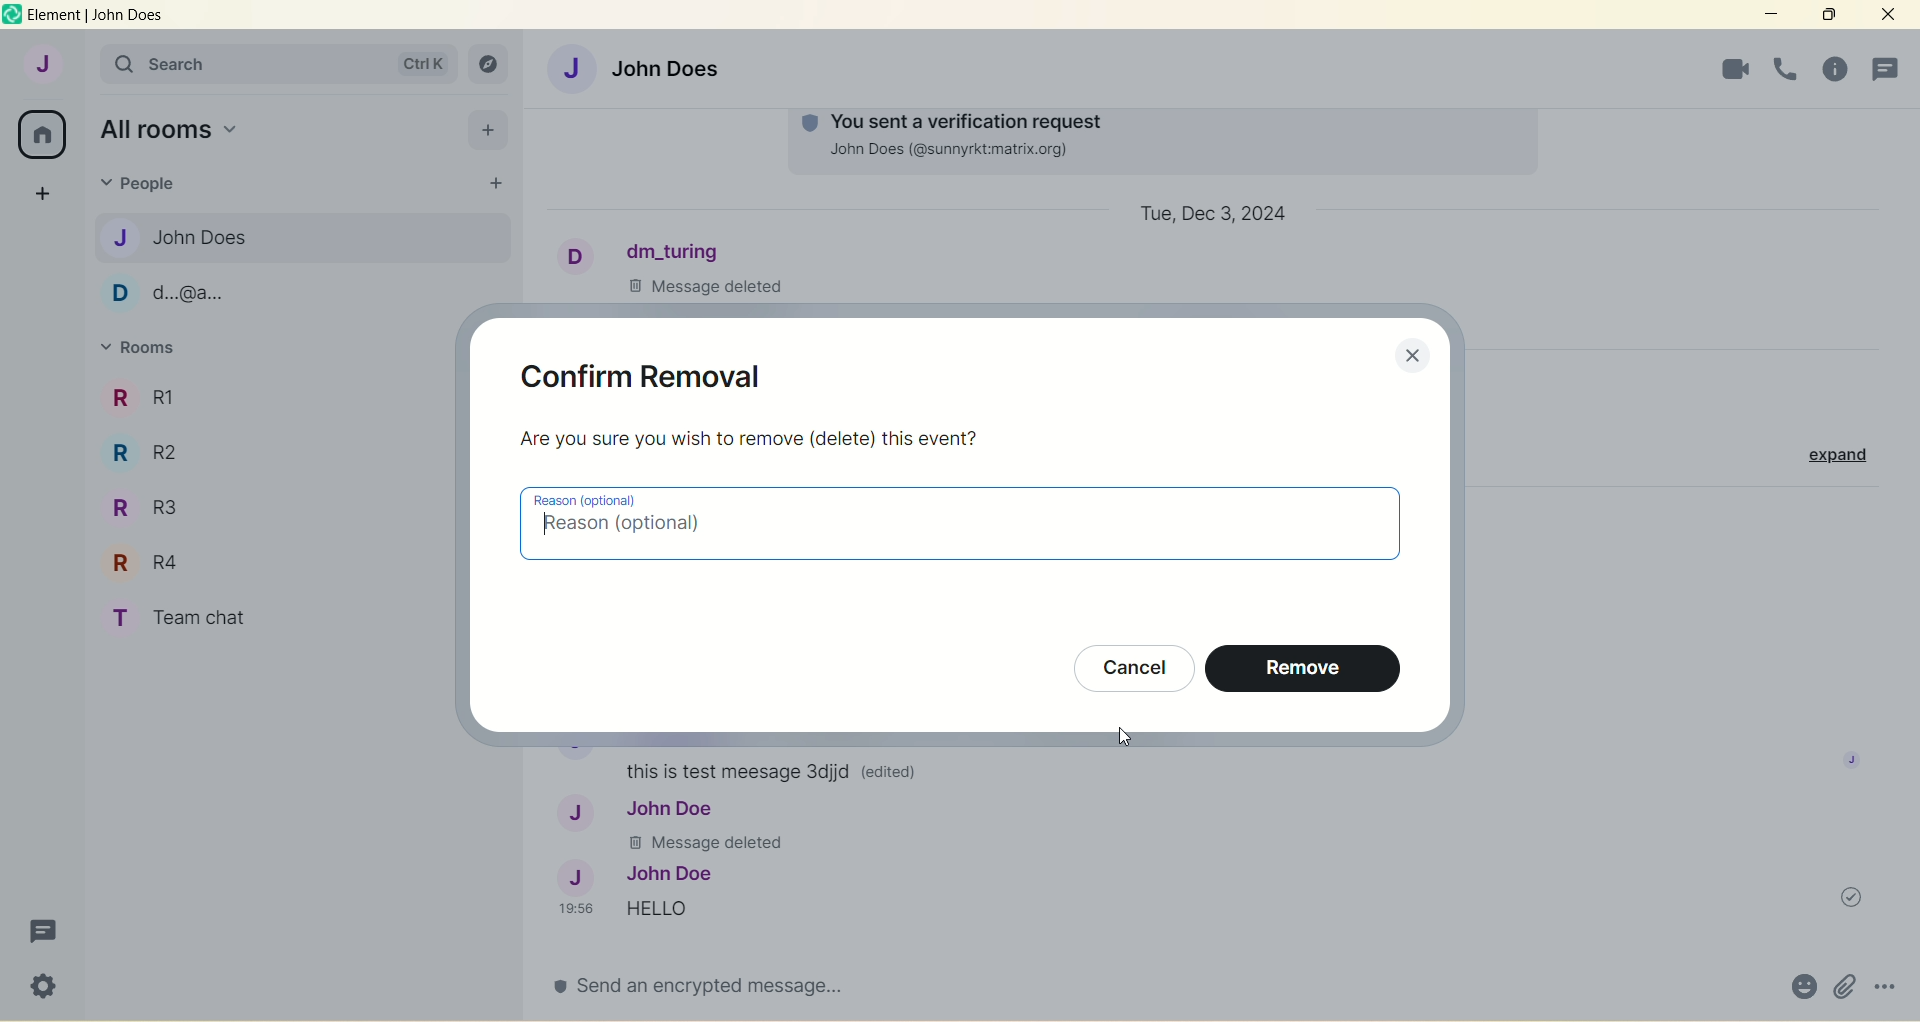  Describe the element at coordinates (646, 373) in the screenshot. I see `confirm removal` at that location.